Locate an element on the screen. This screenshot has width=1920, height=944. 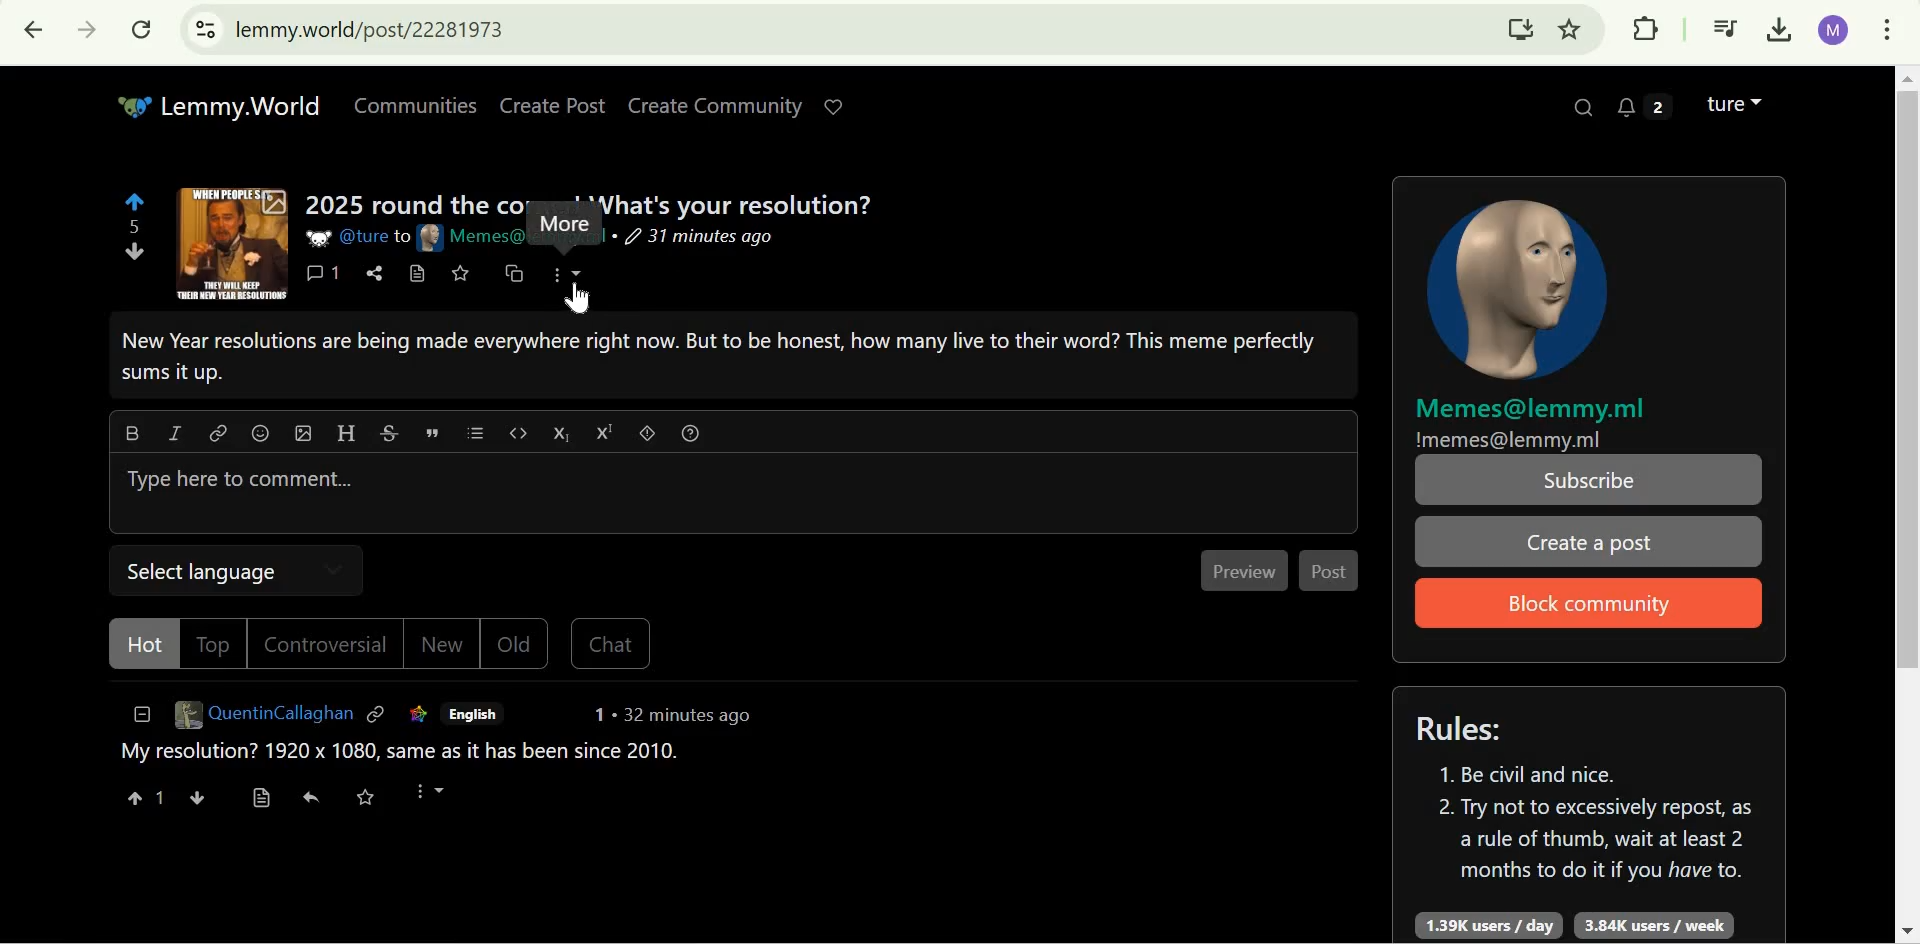
downvote is located at coordinates (198, 797).